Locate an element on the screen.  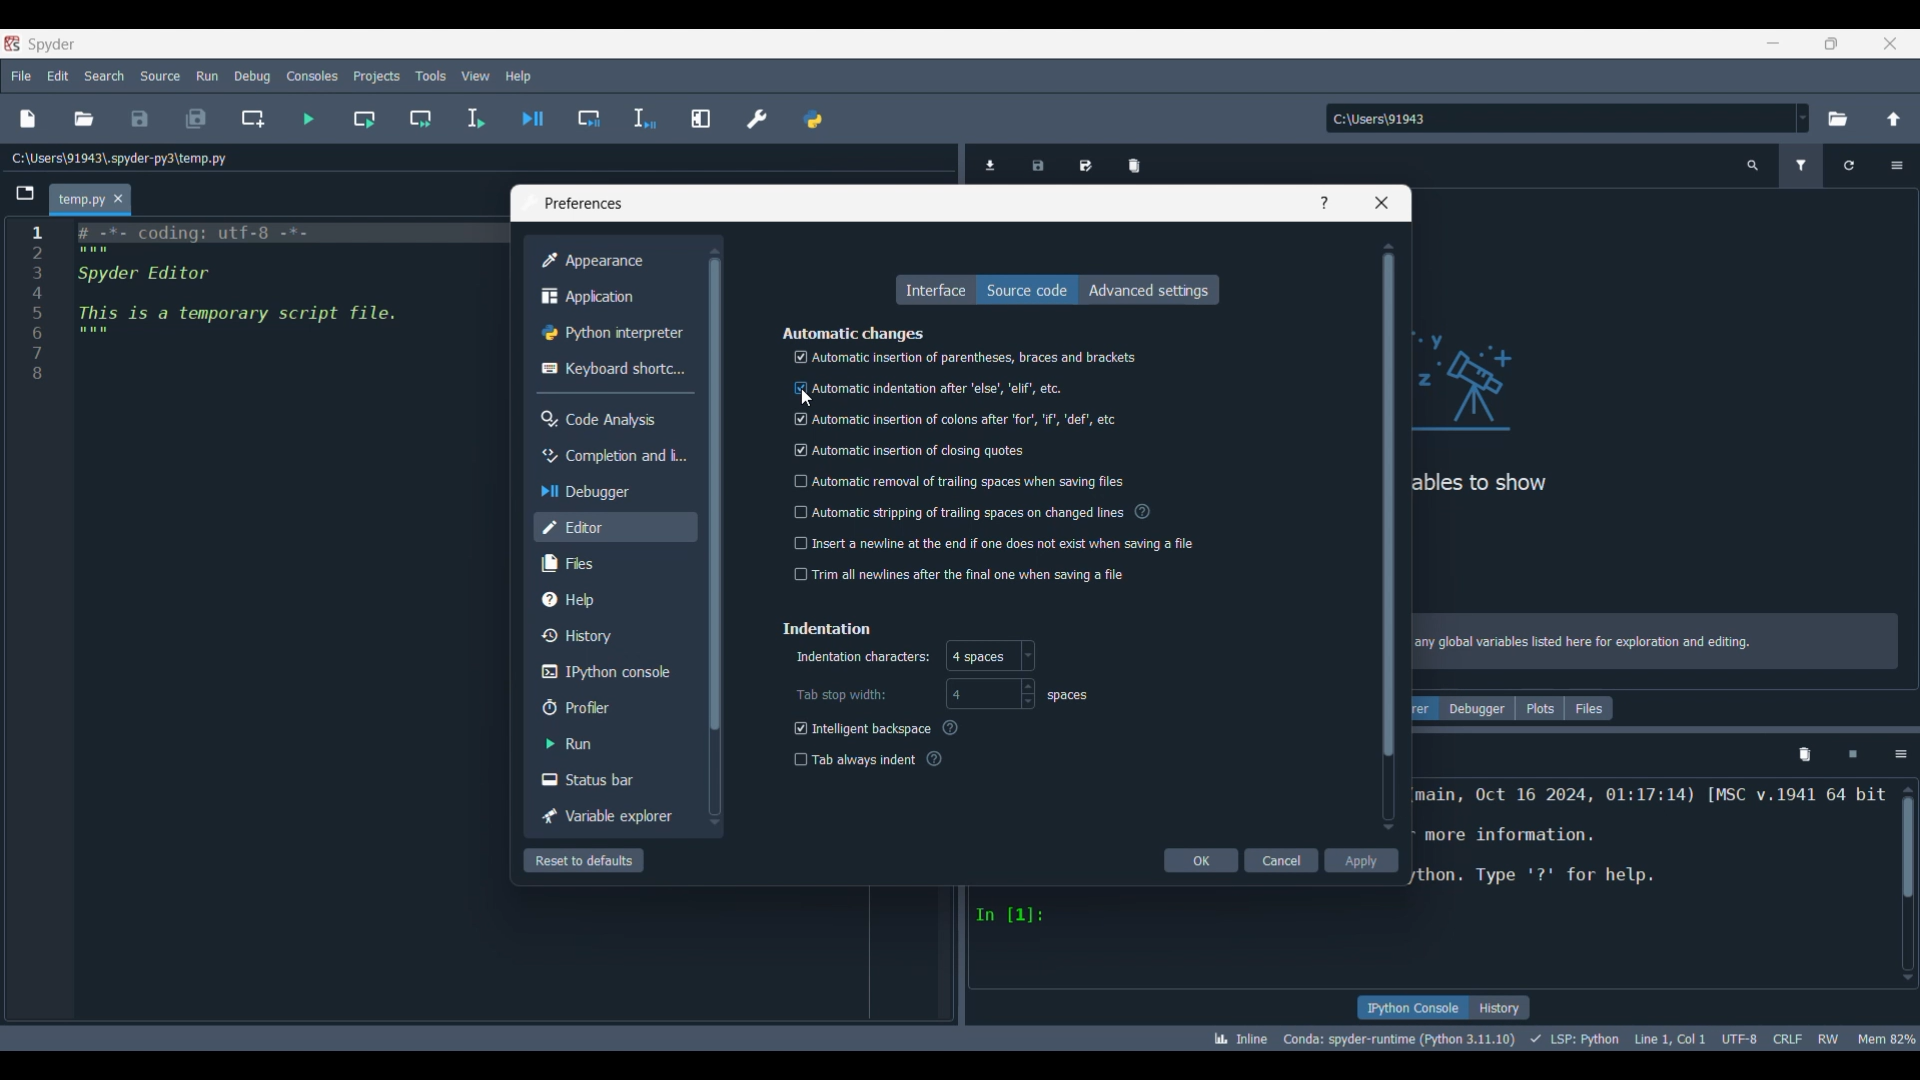
Run current cell is located at coordinates (365, 118).